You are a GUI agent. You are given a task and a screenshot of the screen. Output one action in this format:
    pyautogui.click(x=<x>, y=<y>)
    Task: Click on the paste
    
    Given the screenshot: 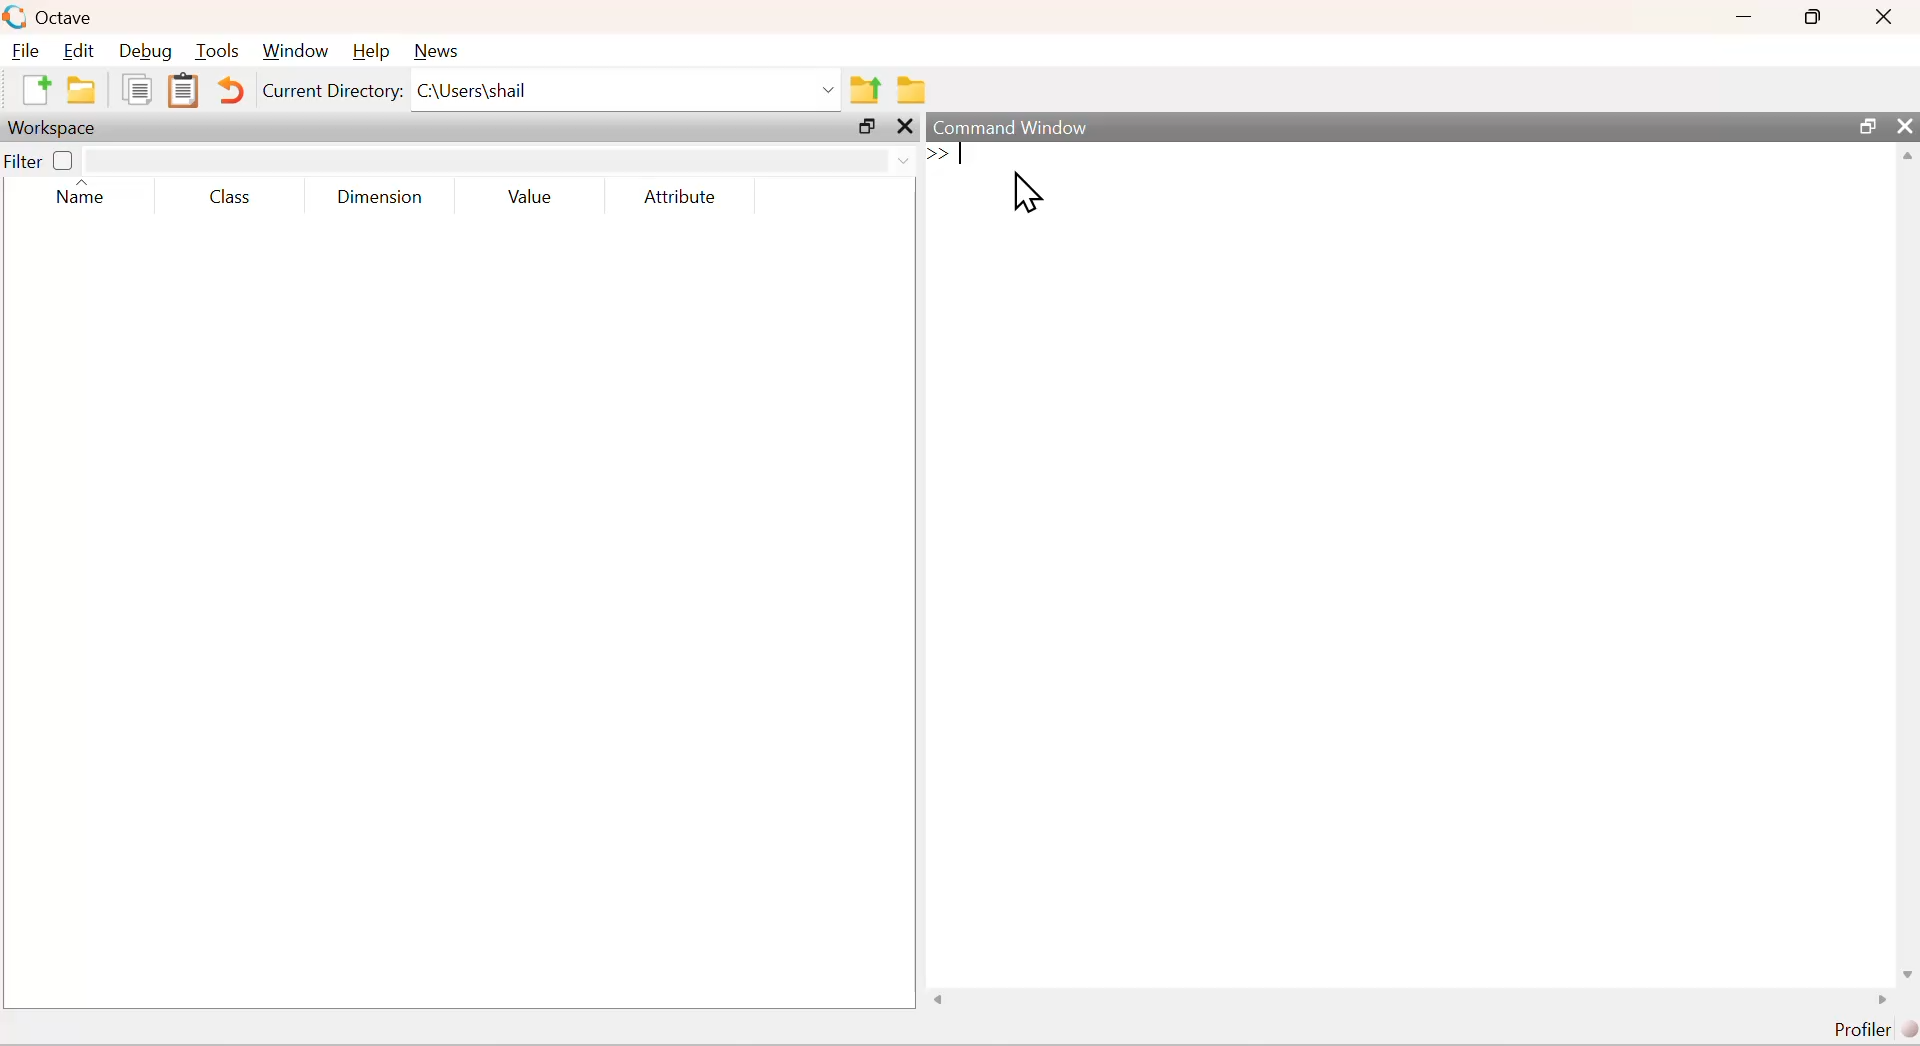 What is the action you would take?
    pyautogui.click(x=184, y=91)
    